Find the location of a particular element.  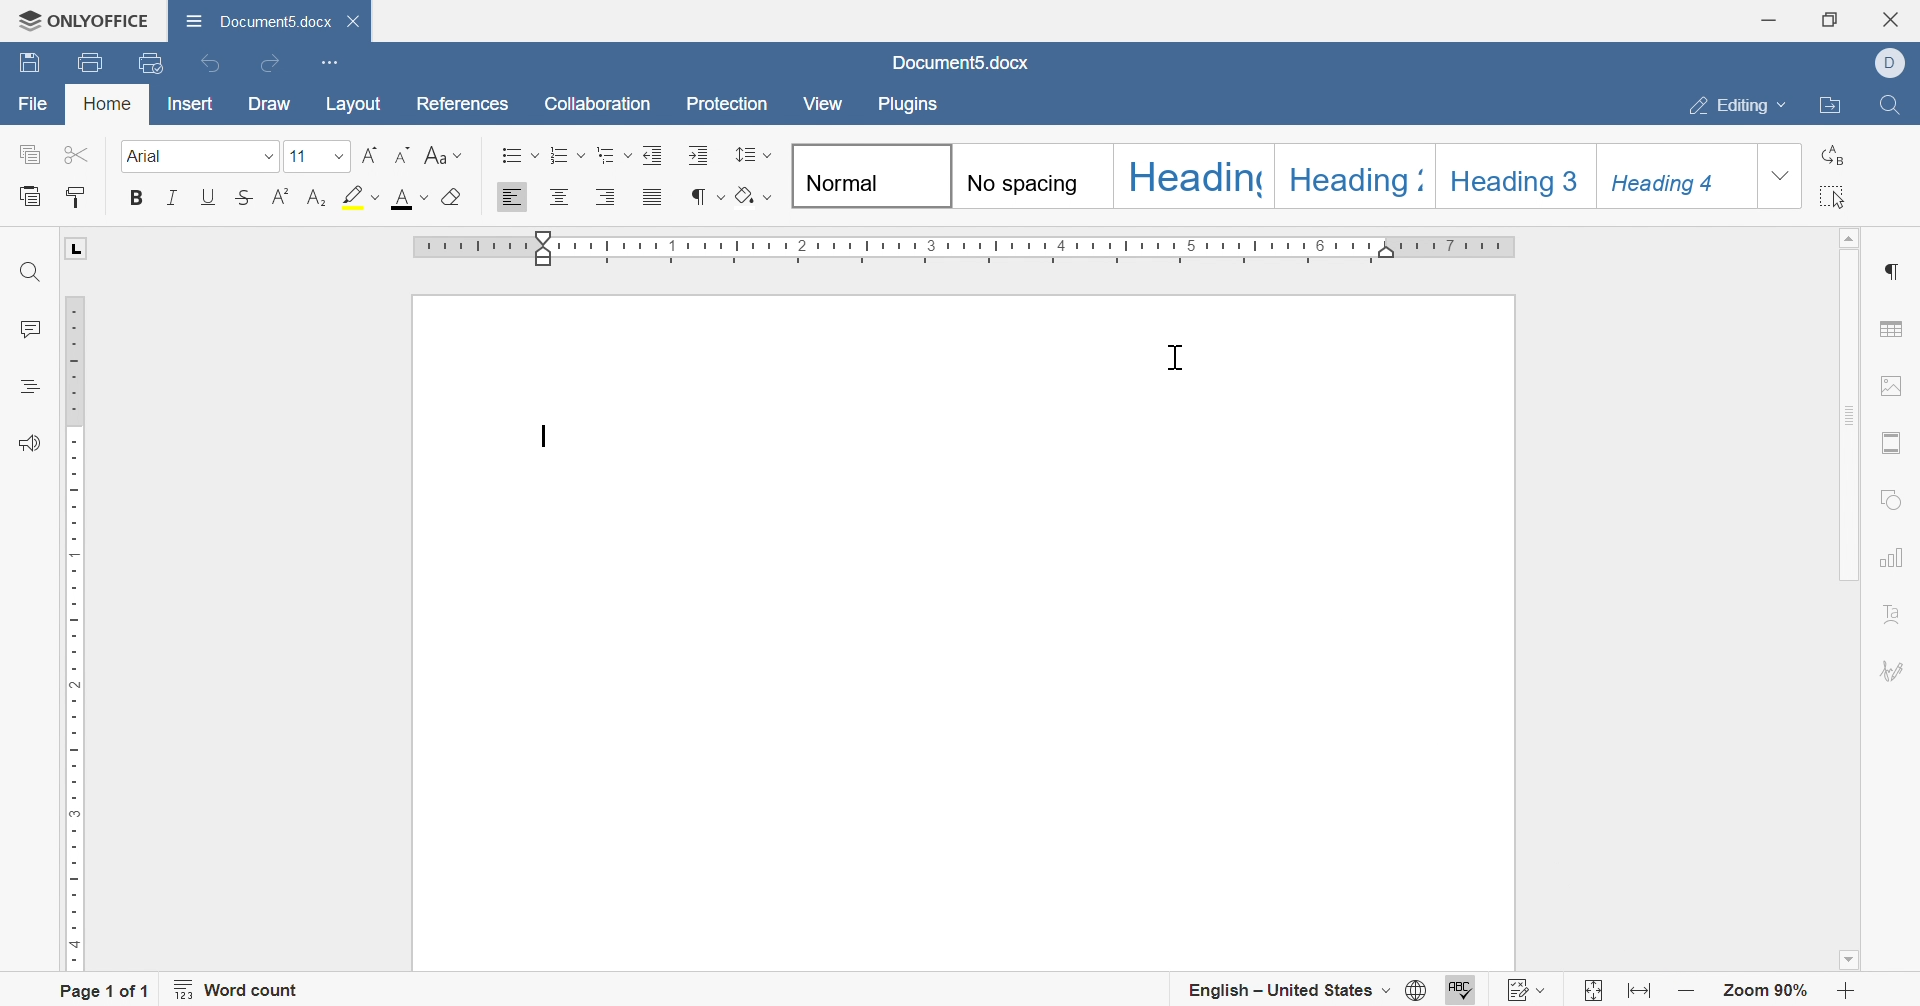

Document5.docx is located at coordinates (956, 66).